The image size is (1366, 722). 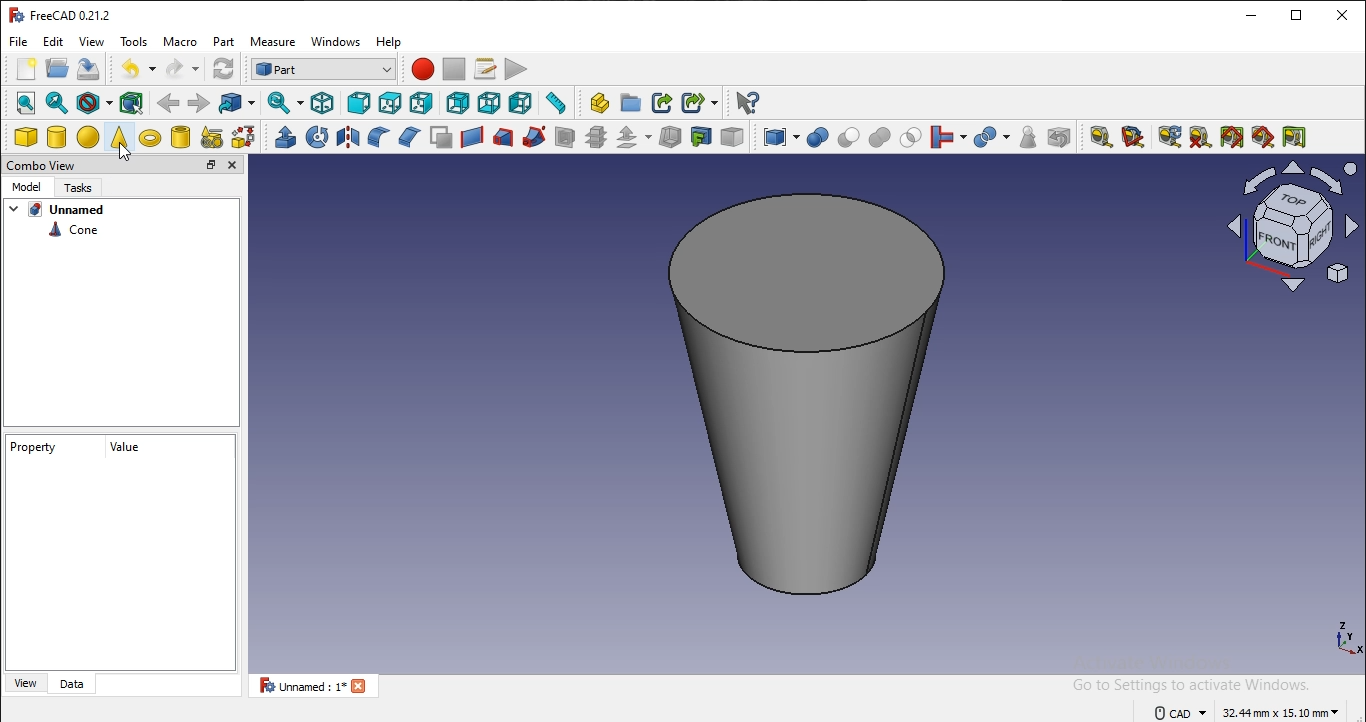 I want to click on model, so click(x=26, y=186).